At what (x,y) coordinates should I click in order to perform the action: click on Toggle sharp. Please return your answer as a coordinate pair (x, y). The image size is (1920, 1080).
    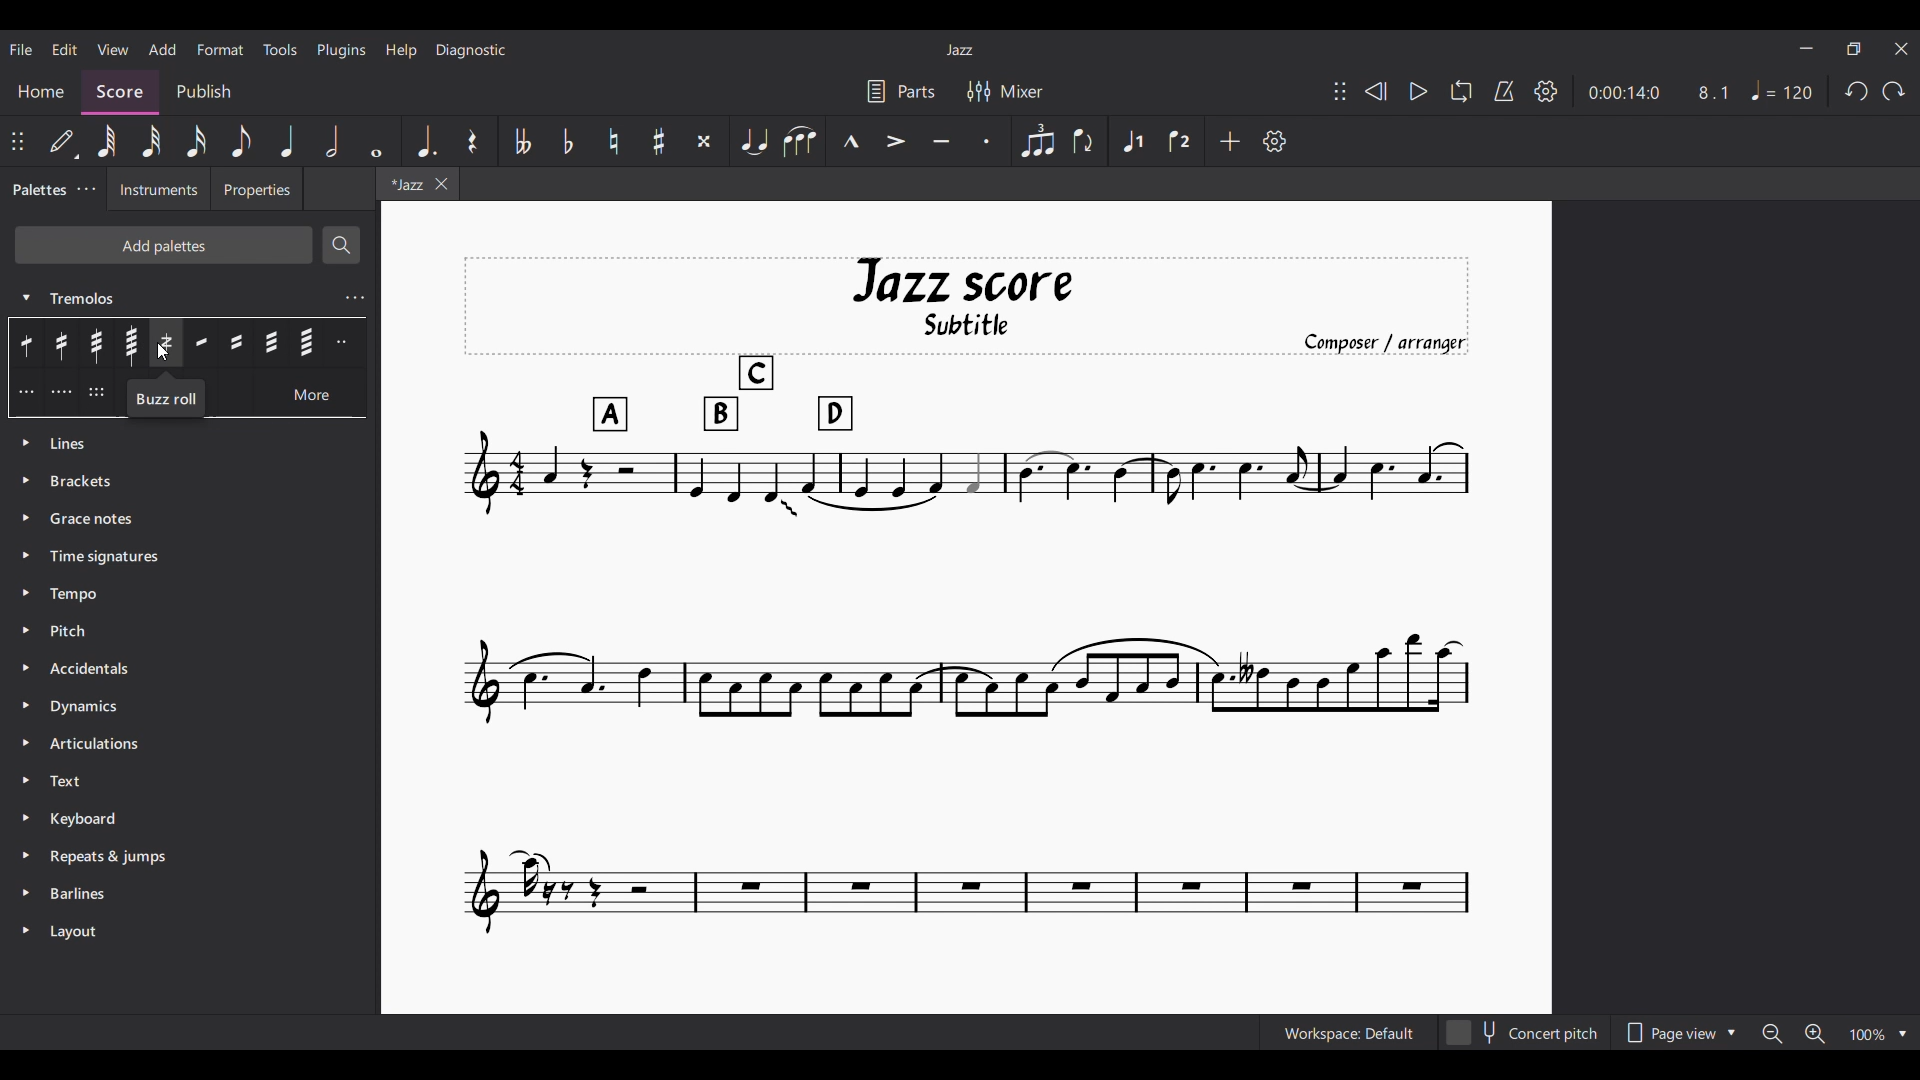
    Looking at the image, I should click on (659, 141).